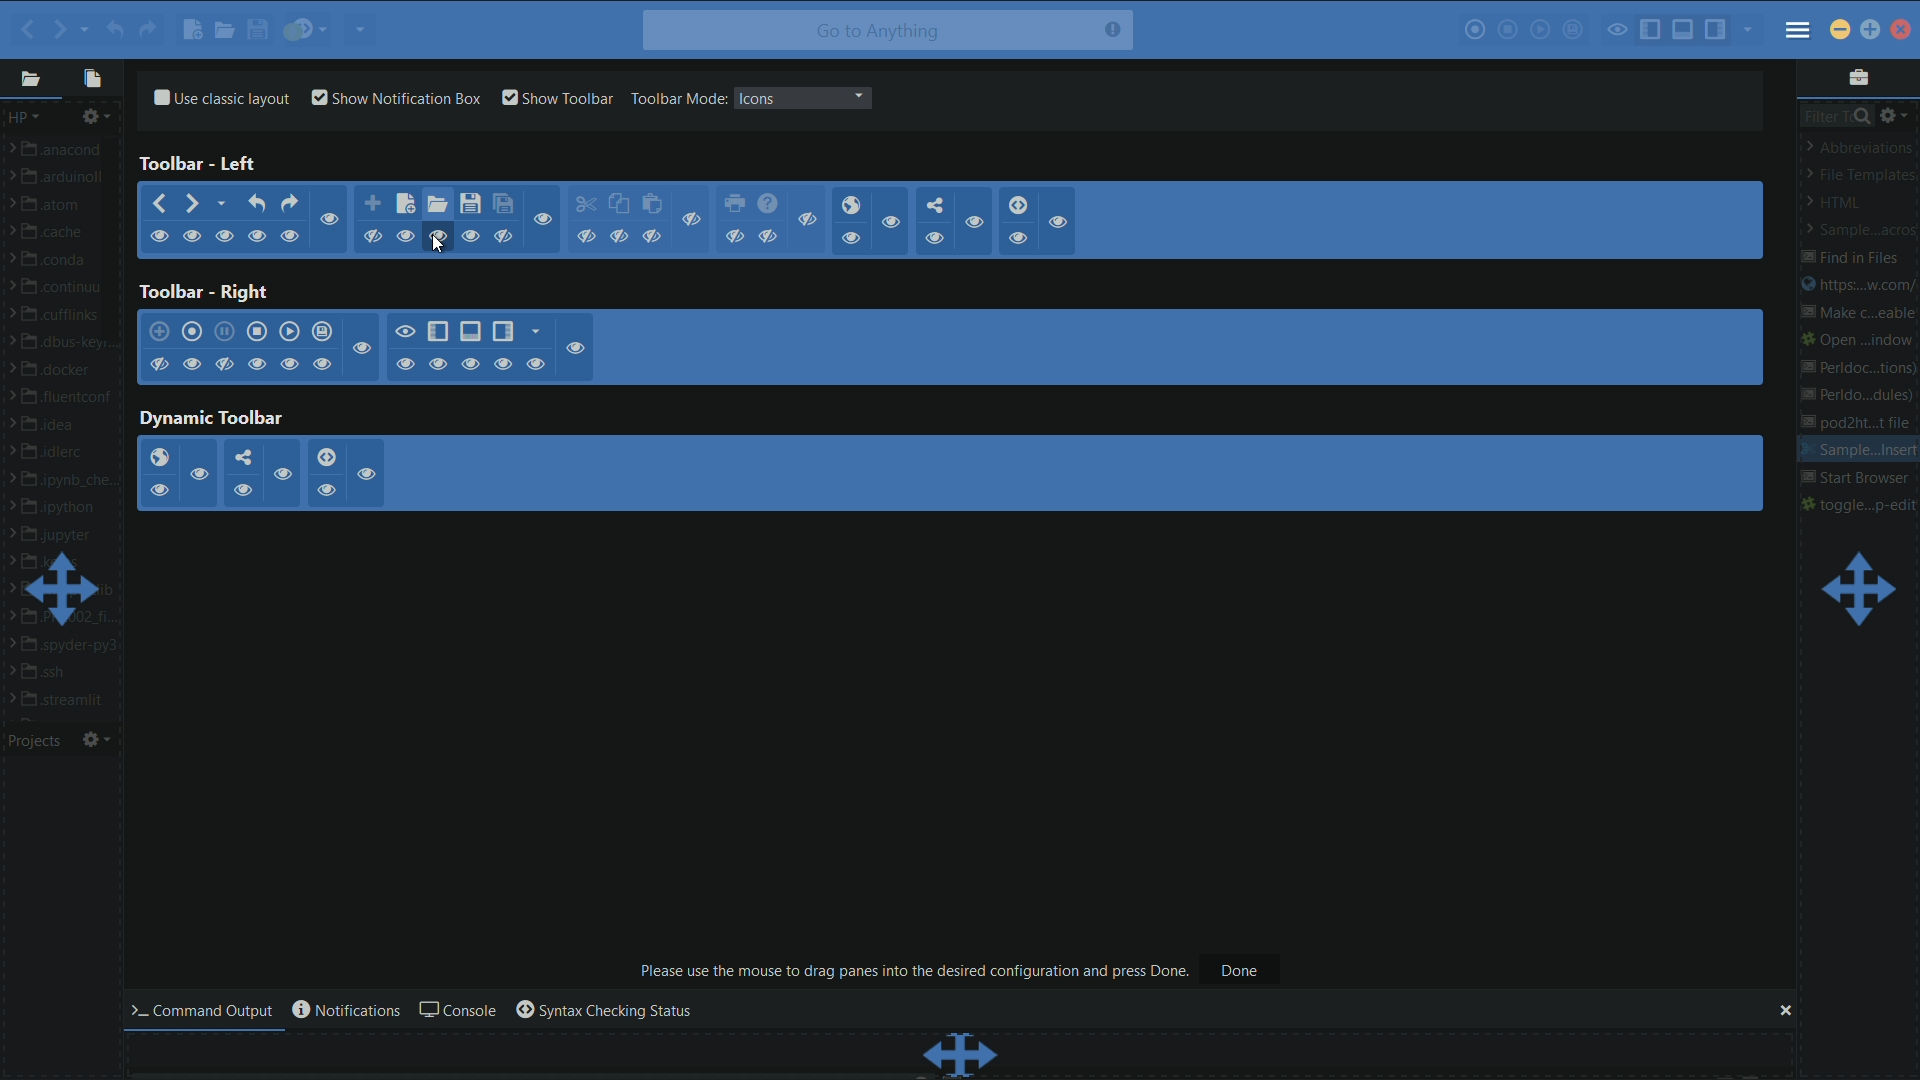 Image resolution: width=1920 pixels, height=1080 pixels. Describe the element at coordinates (292, 202) in the screenshot. I see `redo` at that location.